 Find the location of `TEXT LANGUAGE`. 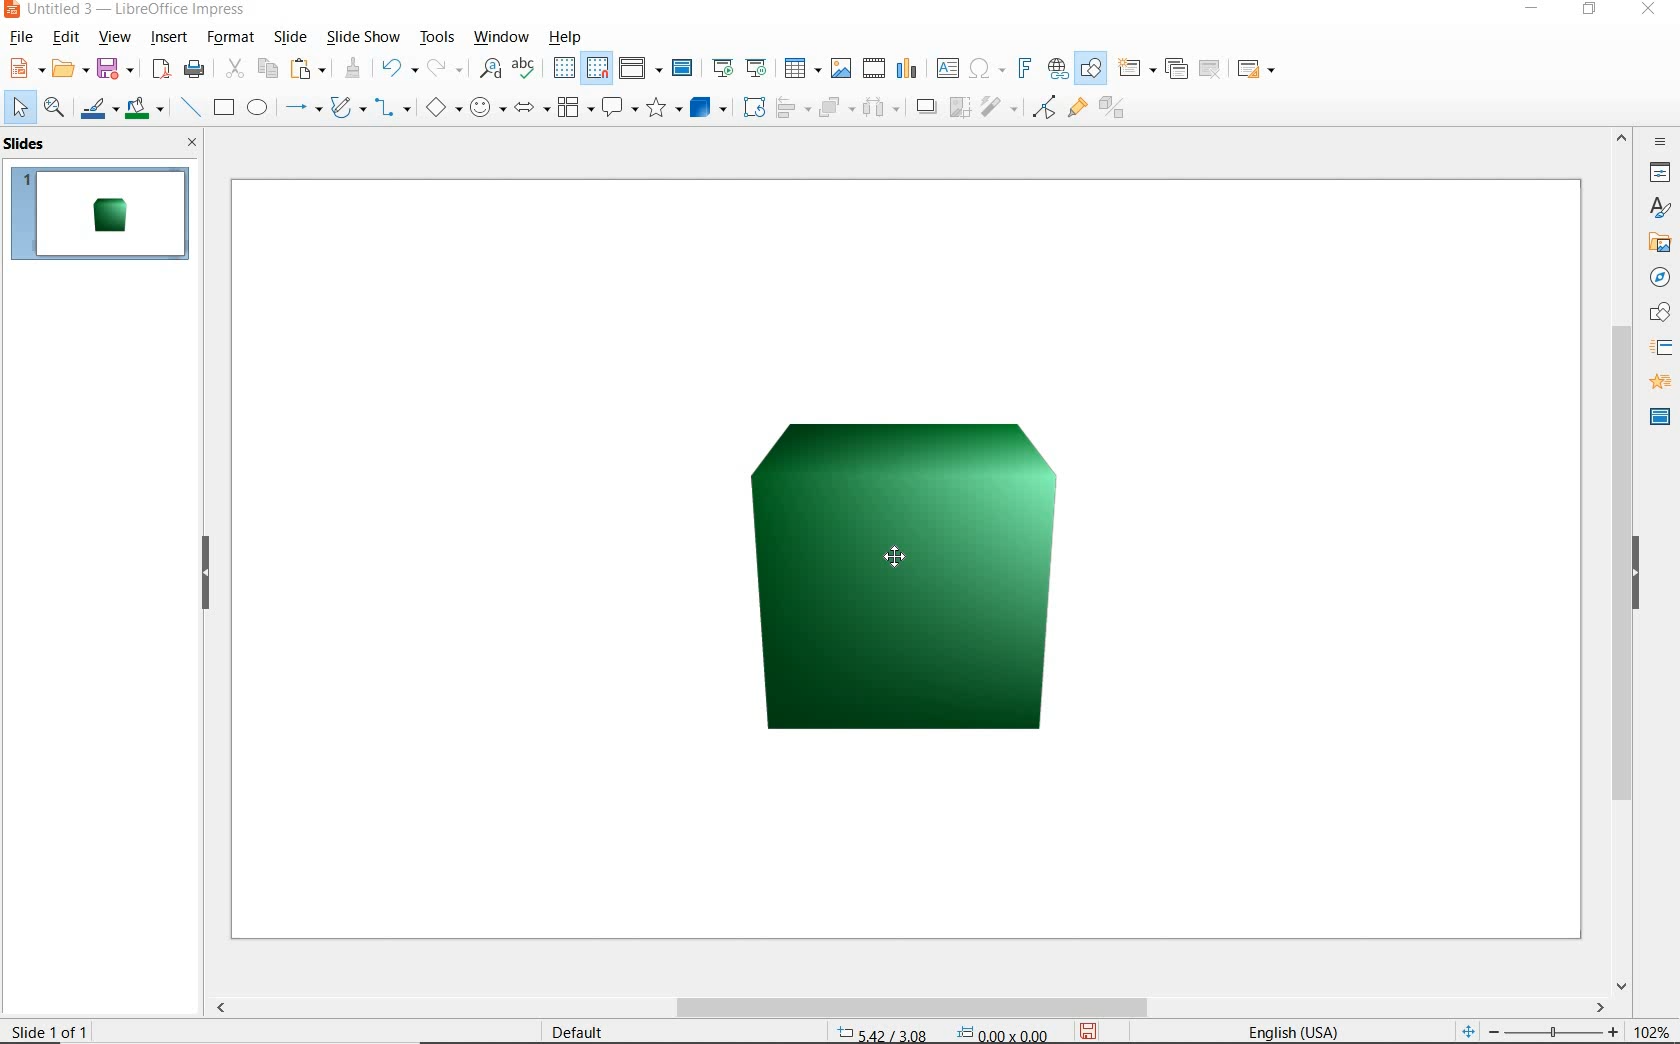

TEXT LANGUAGE is located at coordinates (1296, 1029).